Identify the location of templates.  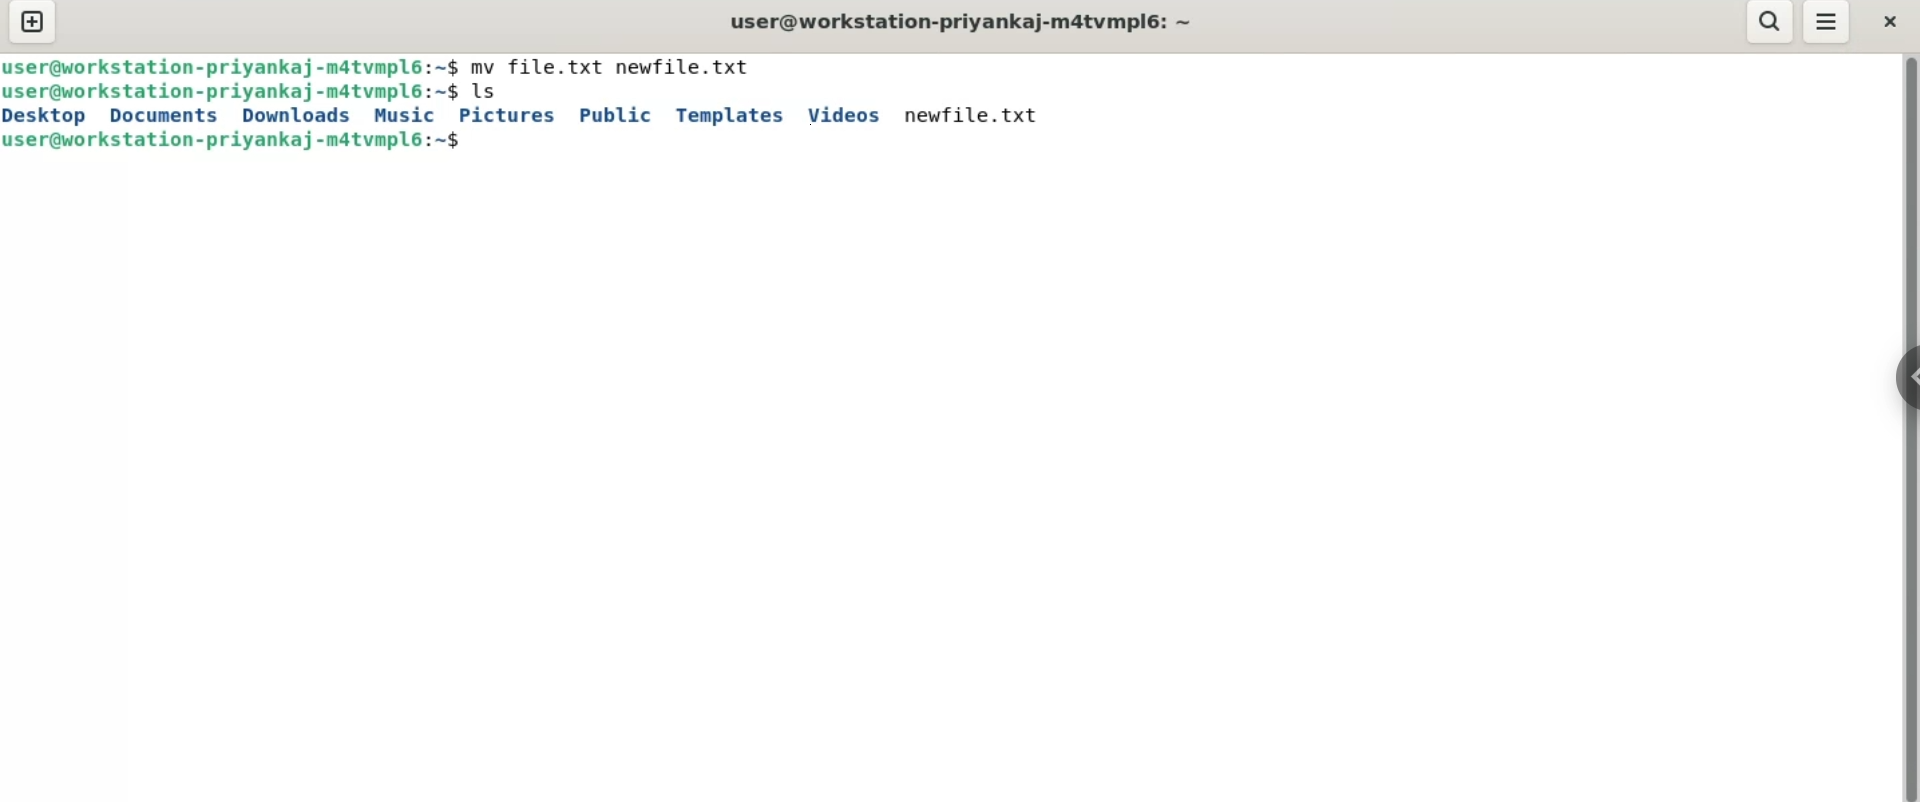
(728, 115).